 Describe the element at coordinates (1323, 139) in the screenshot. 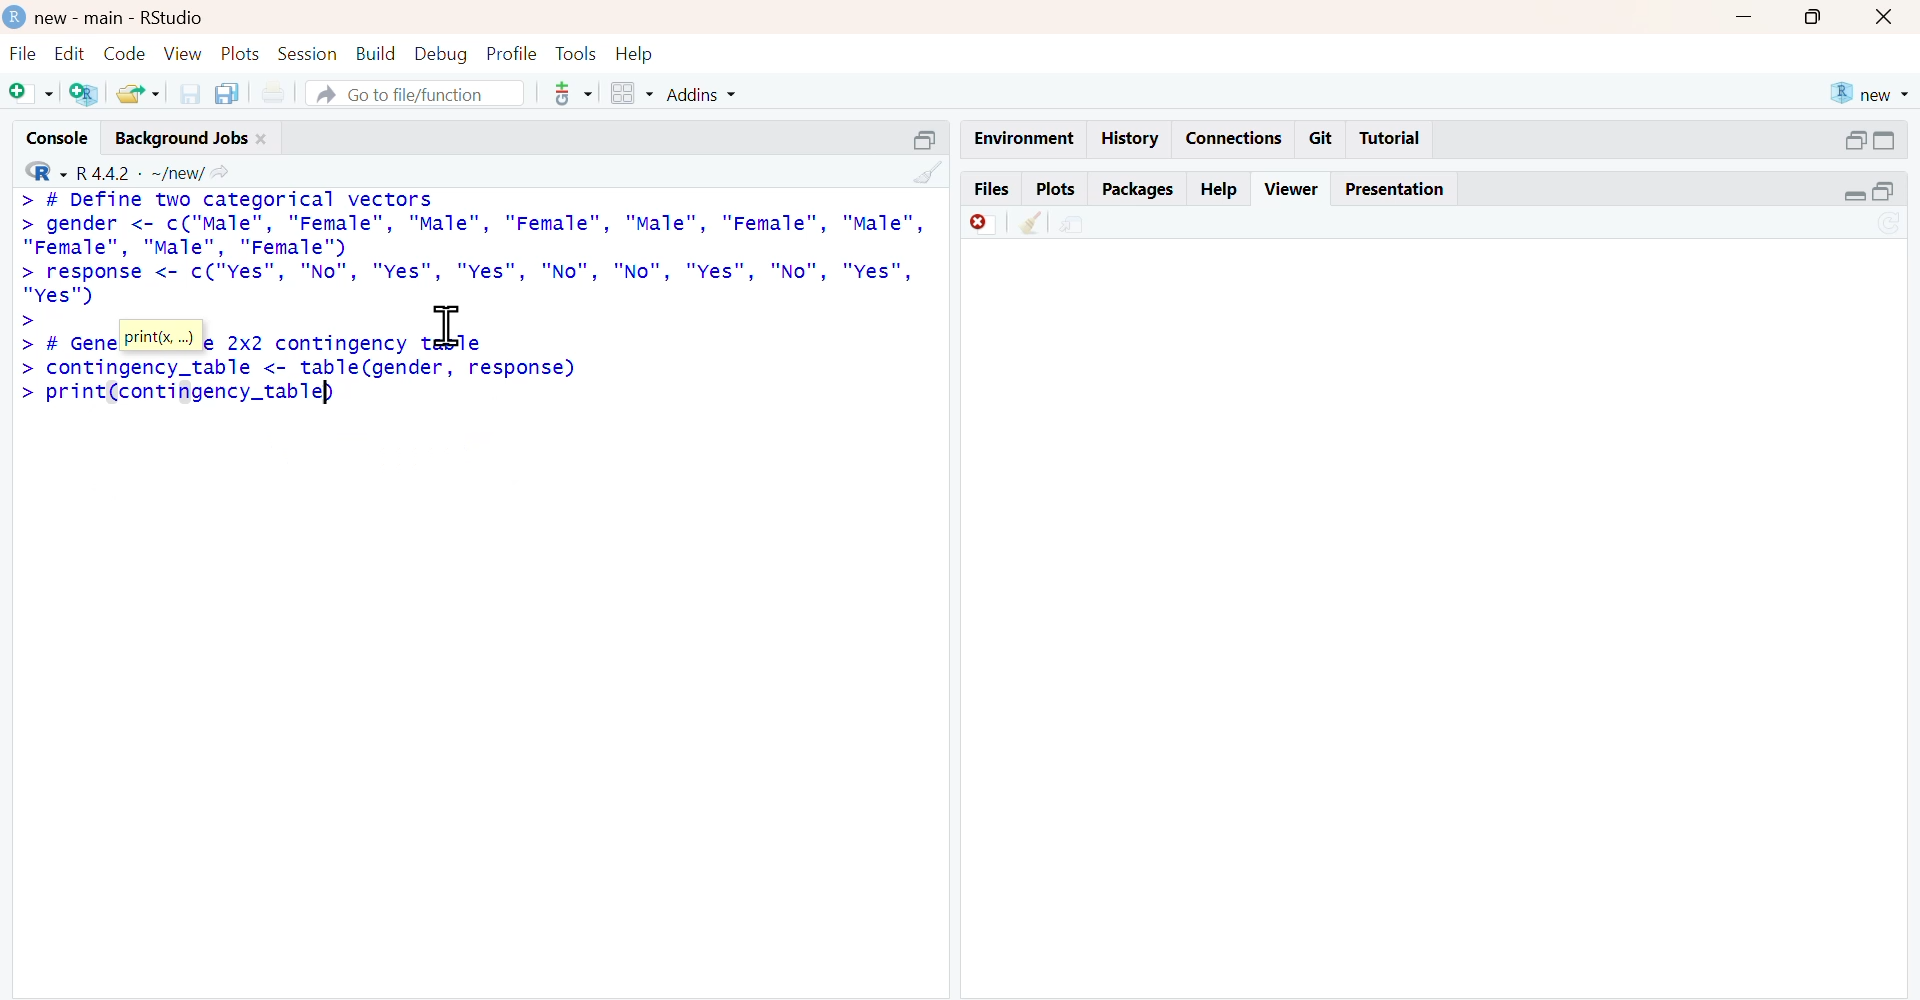

I see `git` at that location.